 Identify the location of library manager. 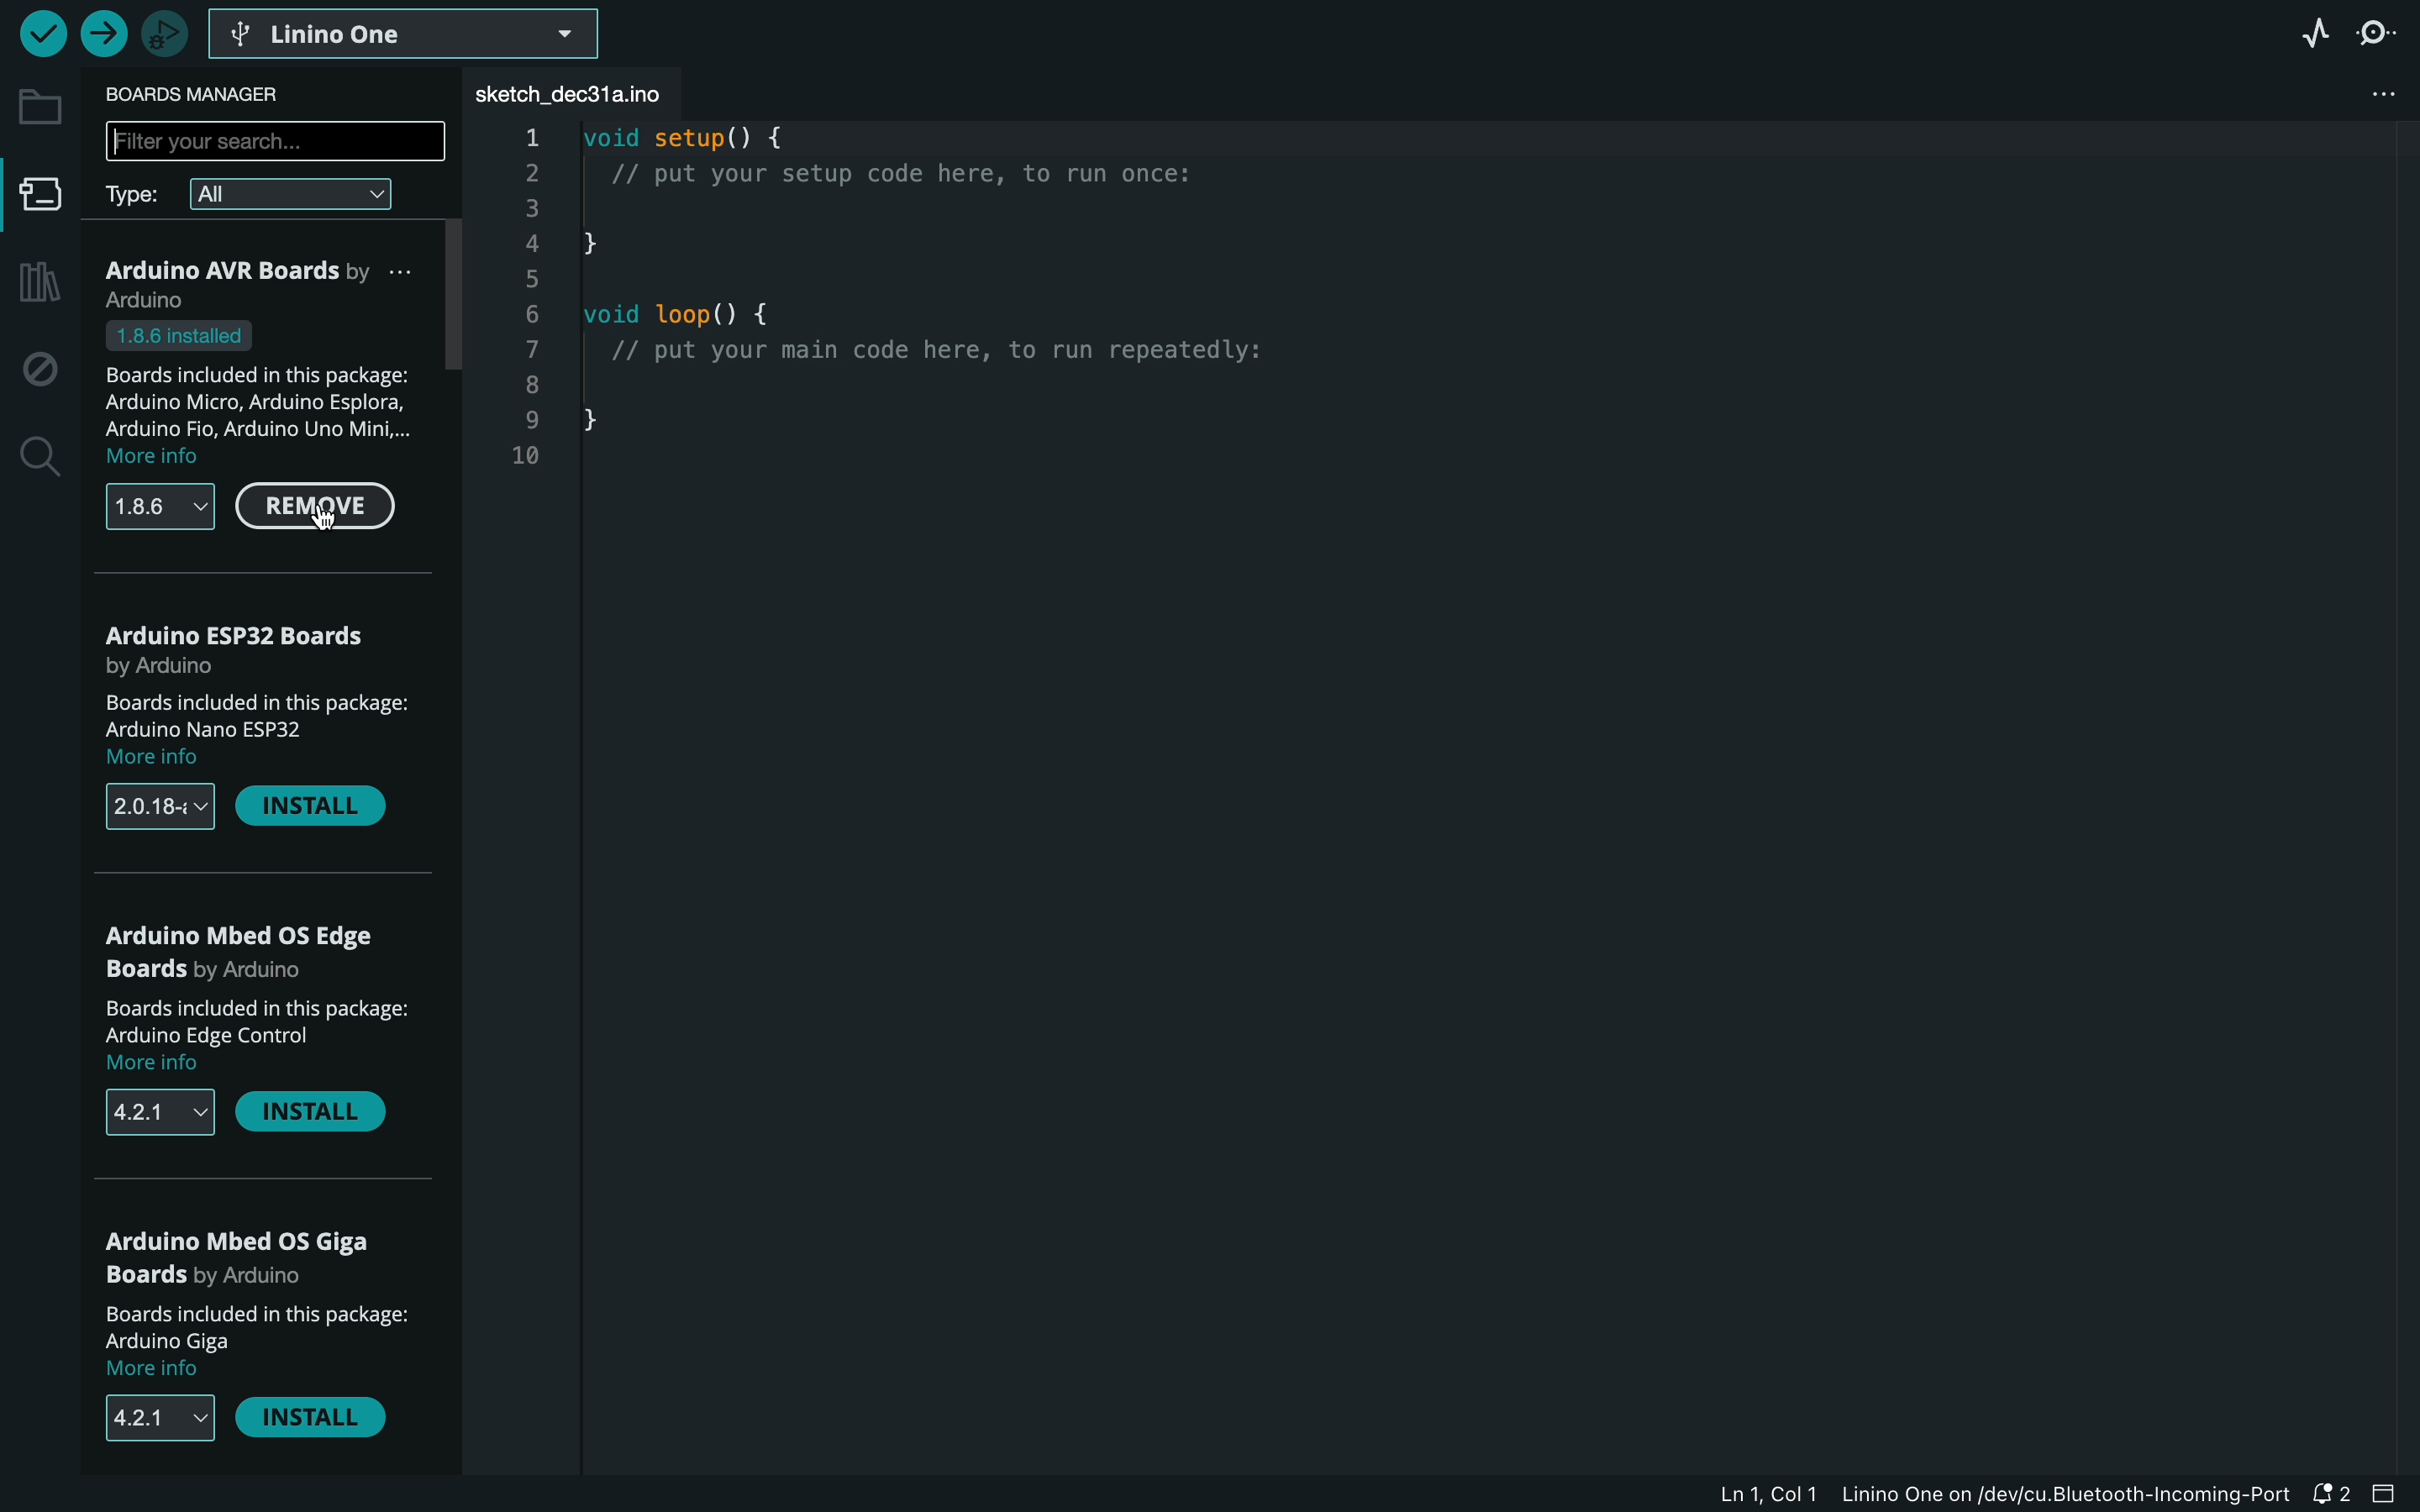
(38, 284).